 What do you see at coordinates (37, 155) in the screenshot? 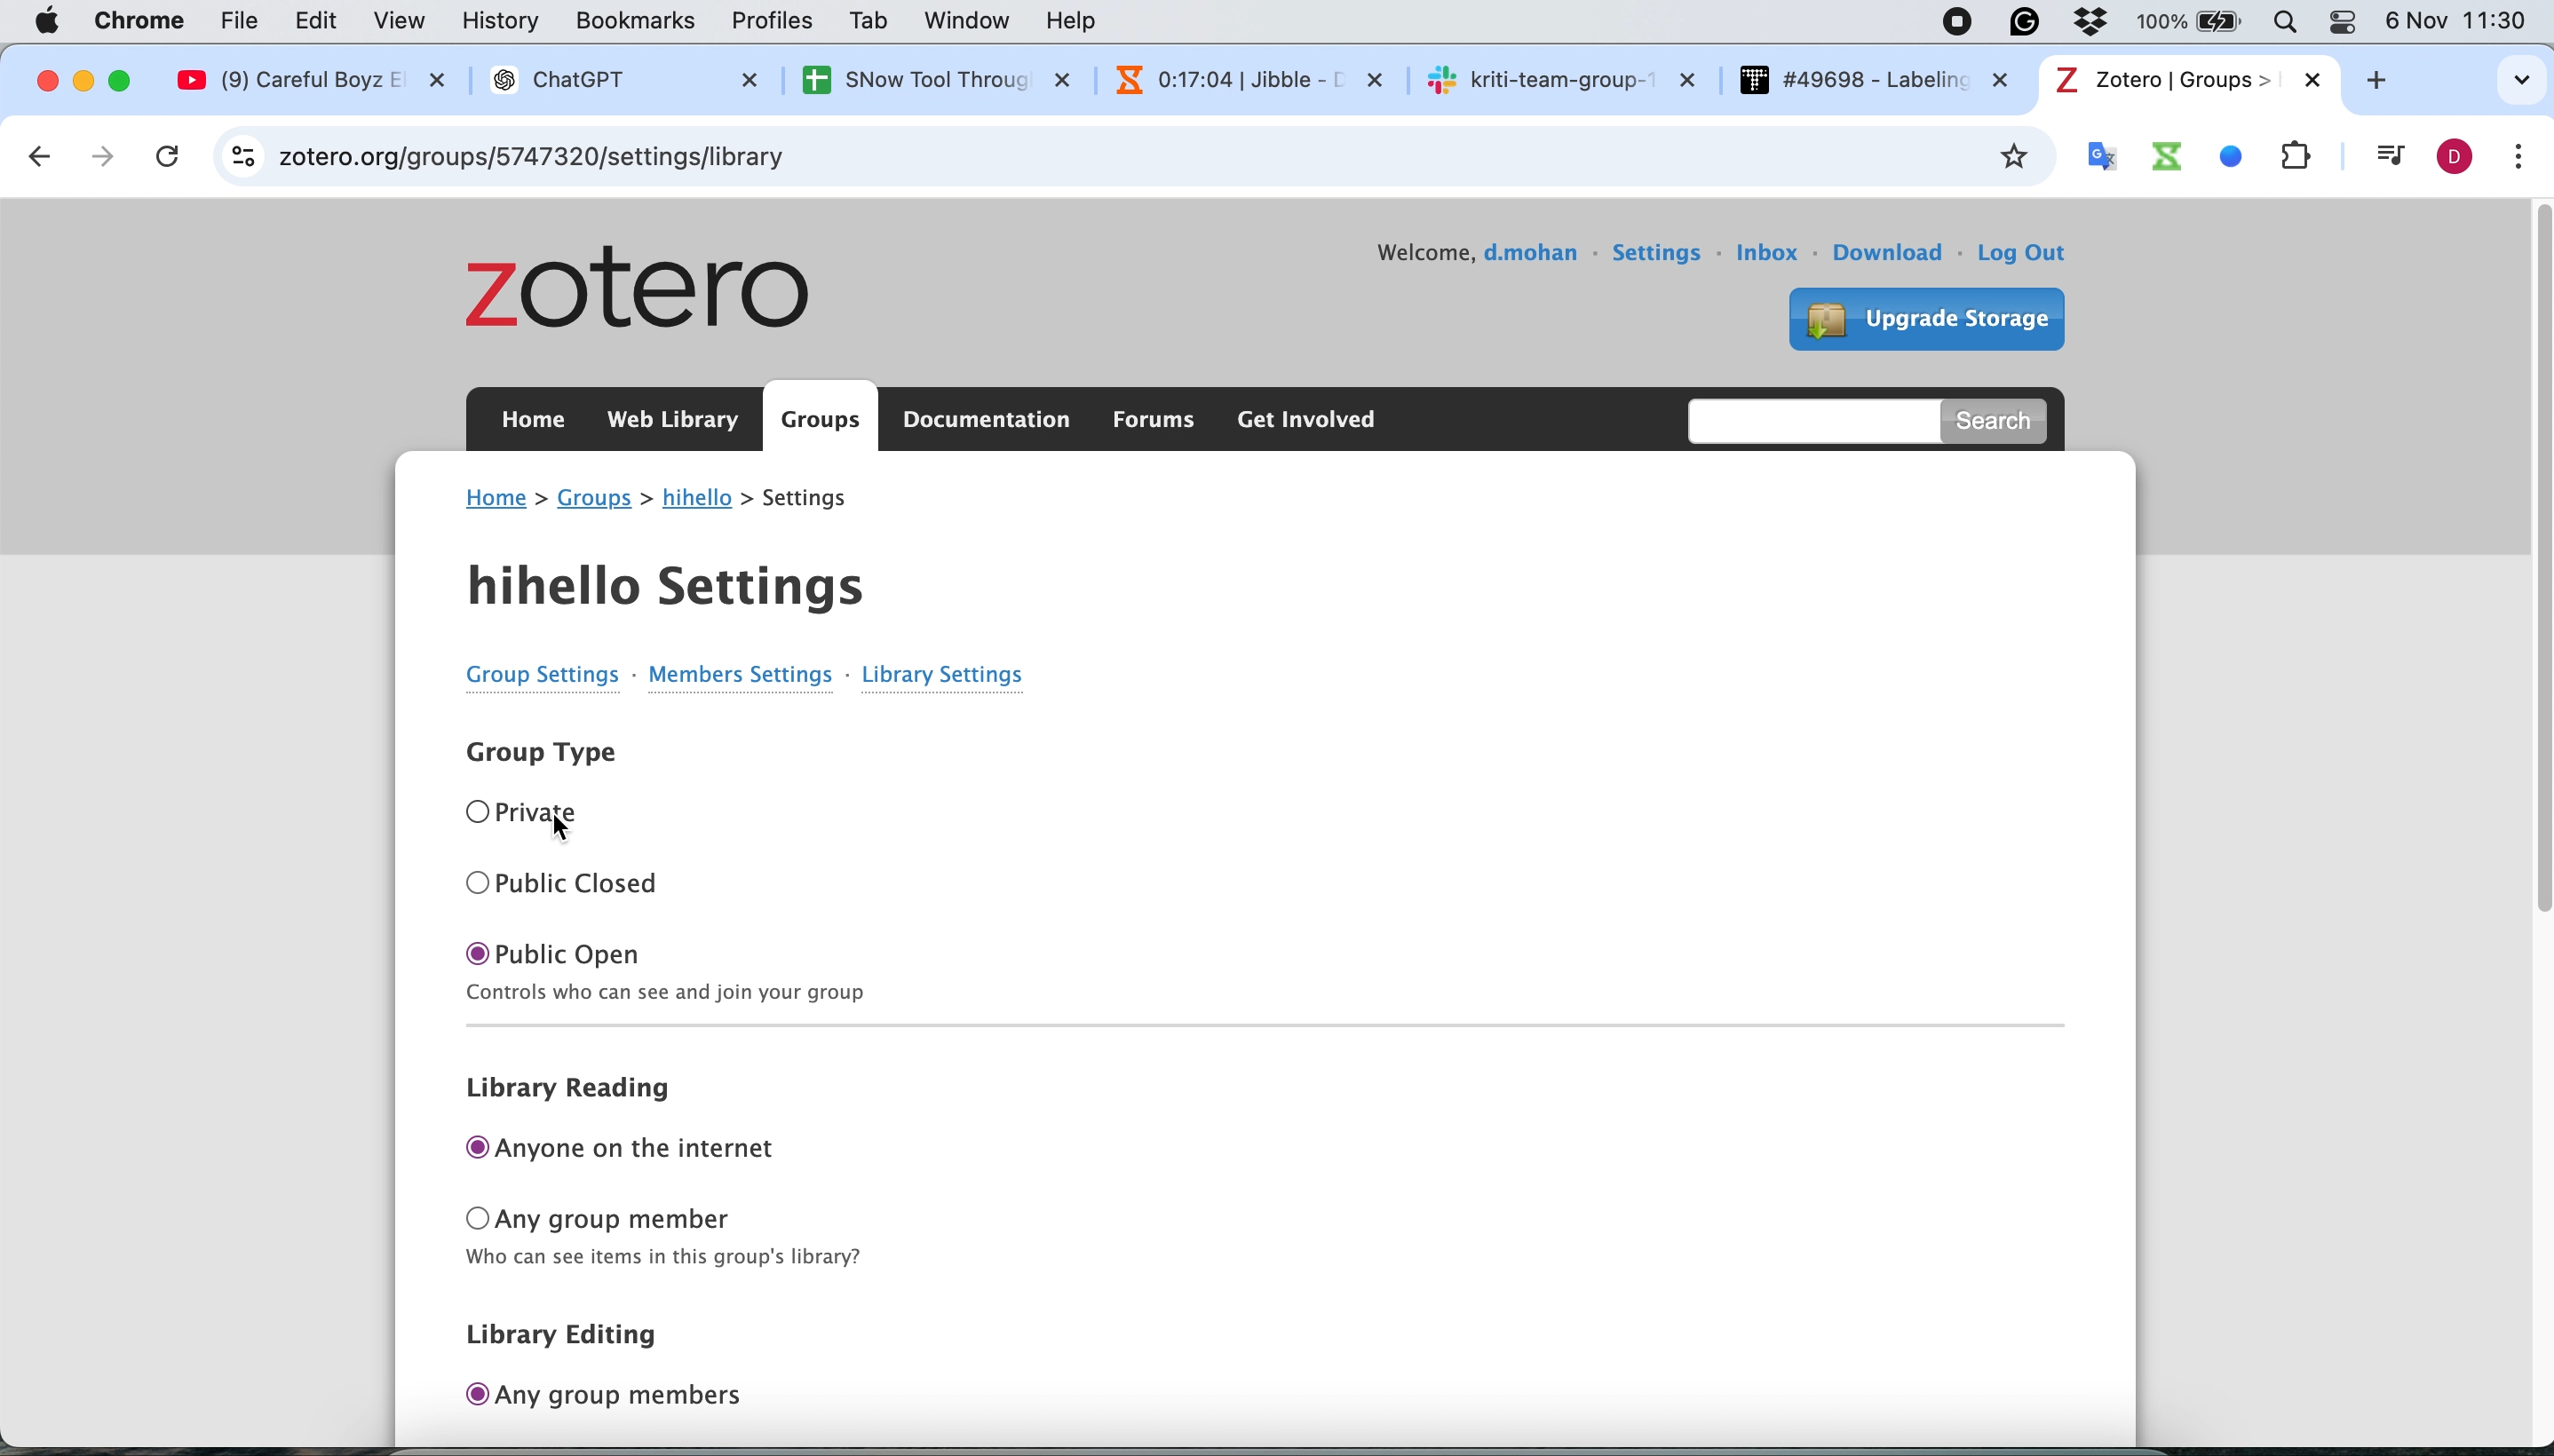
I see `go back` at bounding box center [37, 155].